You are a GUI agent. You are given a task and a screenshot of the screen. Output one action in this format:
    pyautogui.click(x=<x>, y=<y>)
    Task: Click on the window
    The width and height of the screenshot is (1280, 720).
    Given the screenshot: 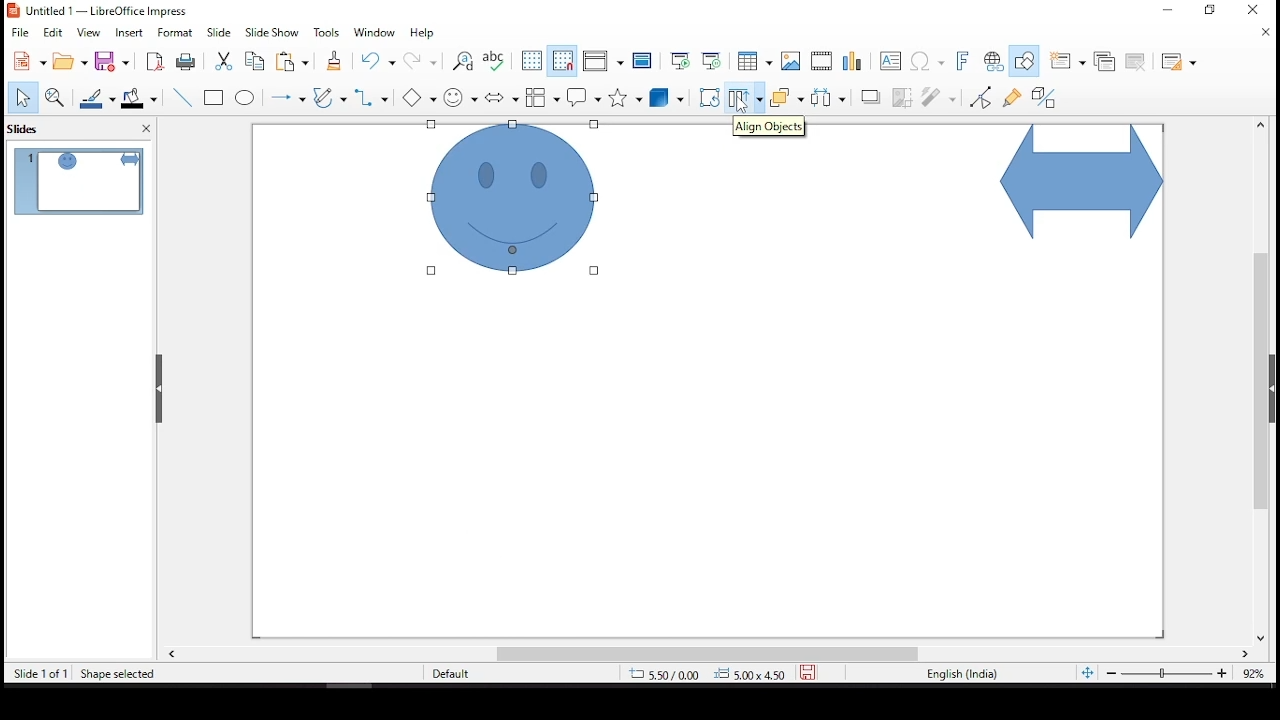 What is the action you would take?
    pyautogui.click(x=378, y=33)
    